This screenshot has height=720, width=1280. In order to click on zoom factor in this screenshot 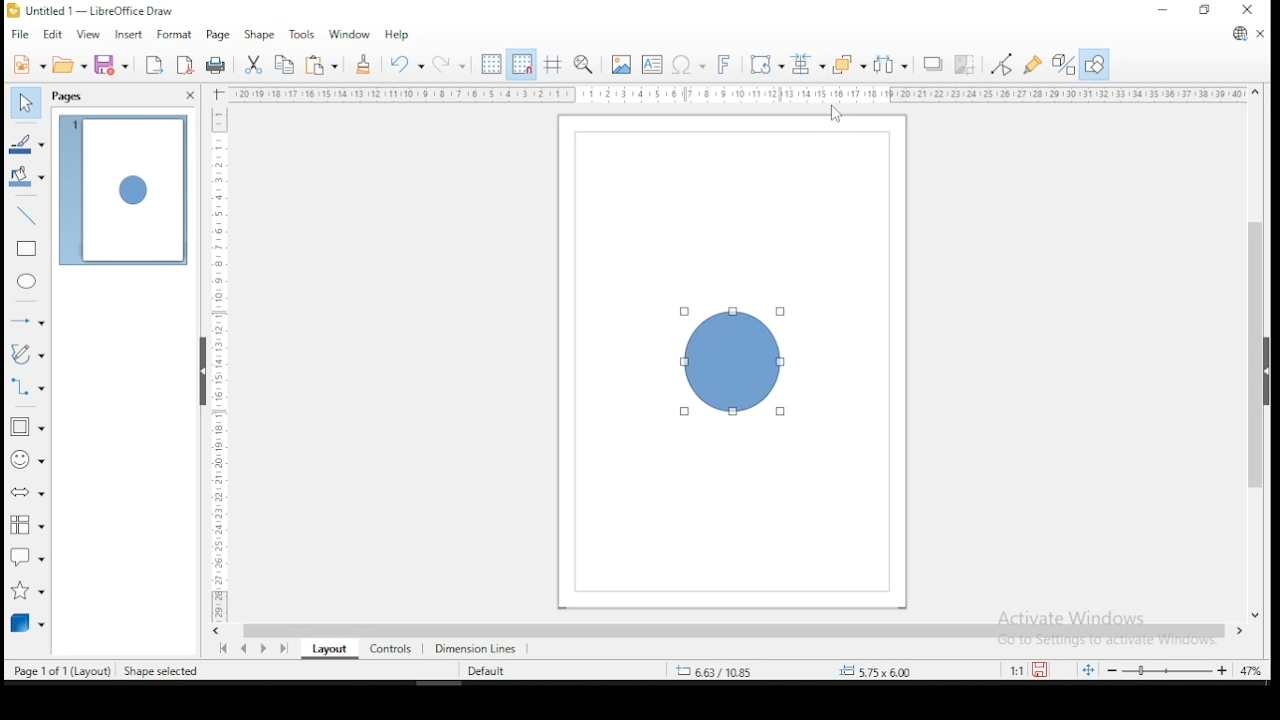, I will do `click(926, 670)`.